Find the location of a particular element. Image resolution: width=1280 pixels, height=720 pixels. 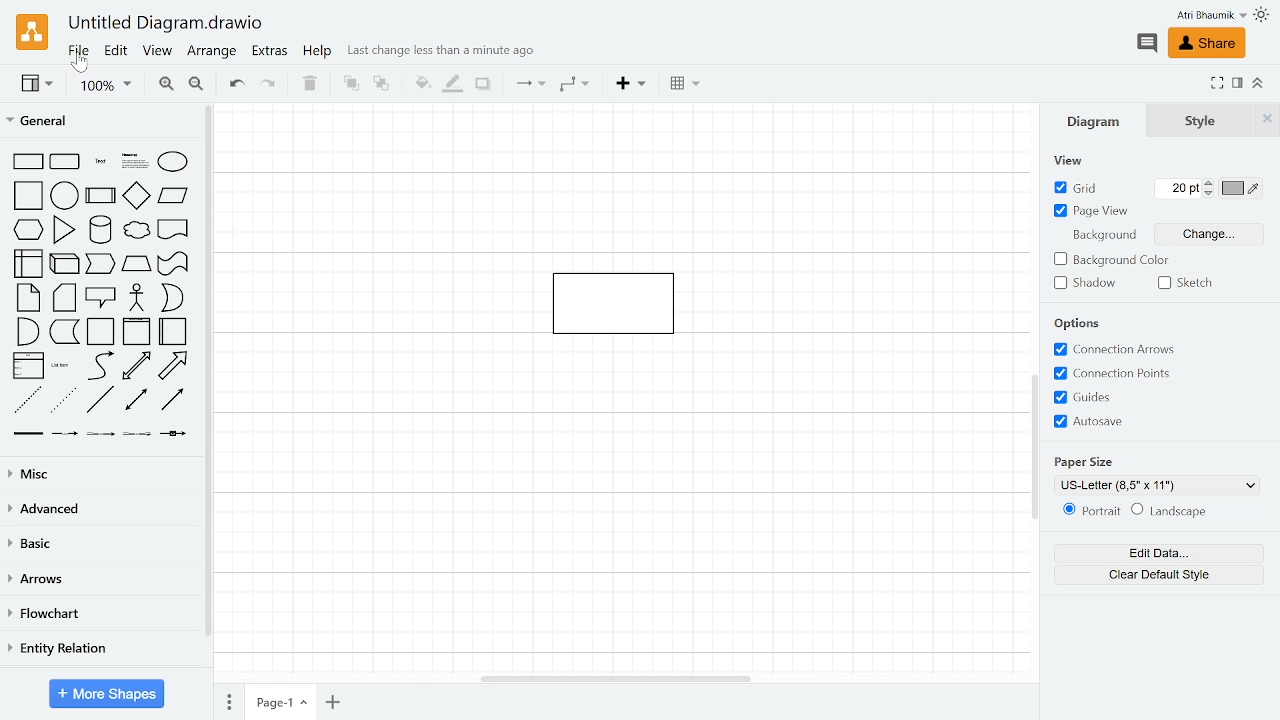

View is located at coordinates (157, 51).